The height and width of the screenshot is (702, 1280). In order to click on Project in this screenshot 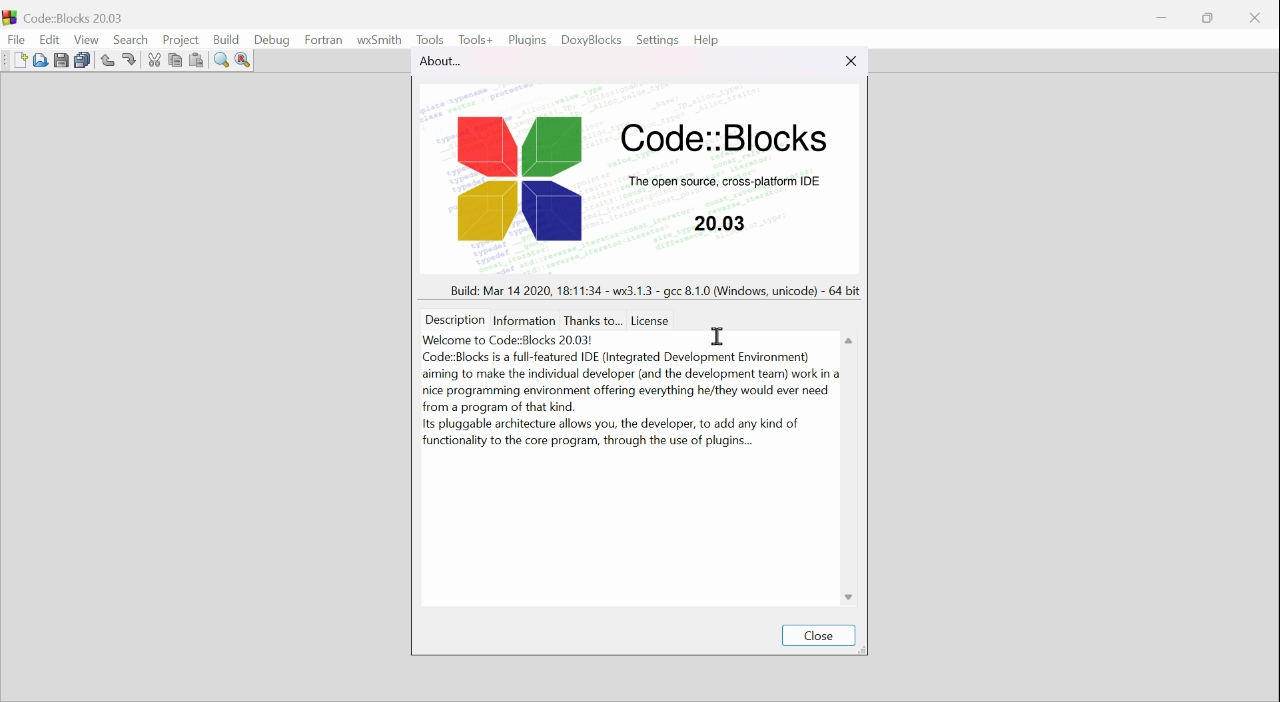, I will do `click(179, 39)`.